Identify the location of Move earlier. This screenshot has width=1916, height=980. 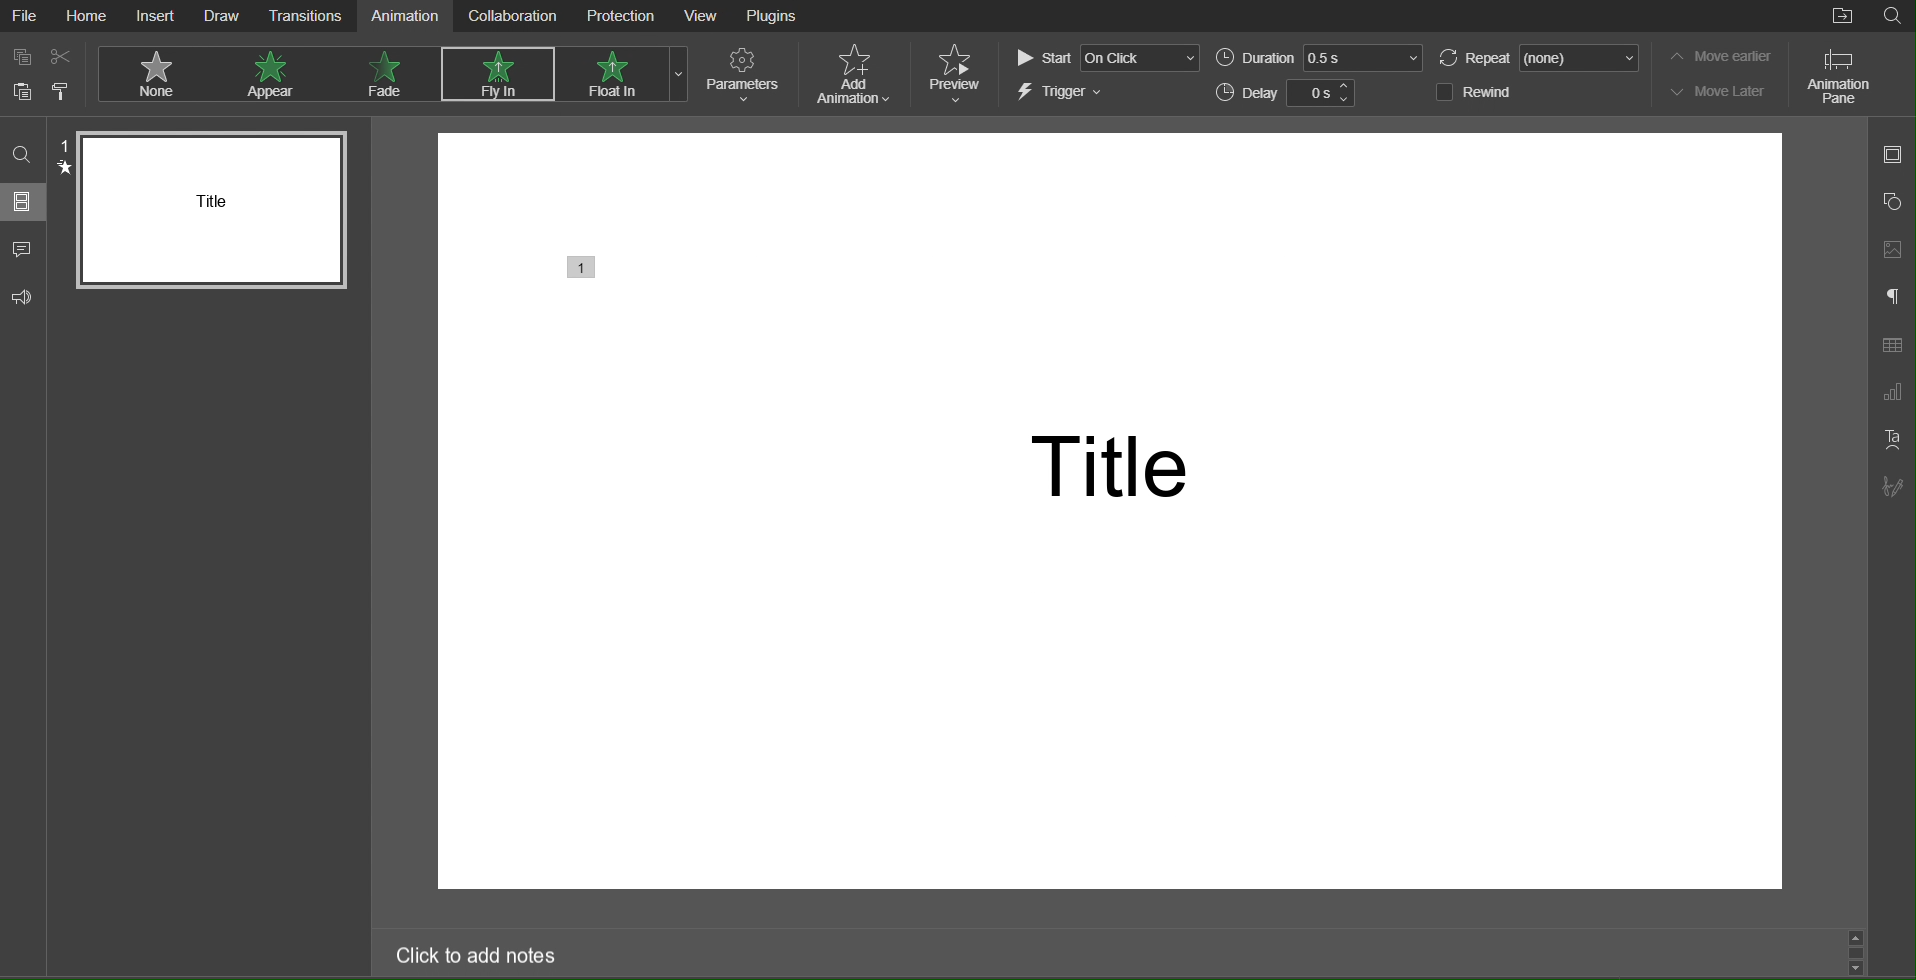
(1717, 57).